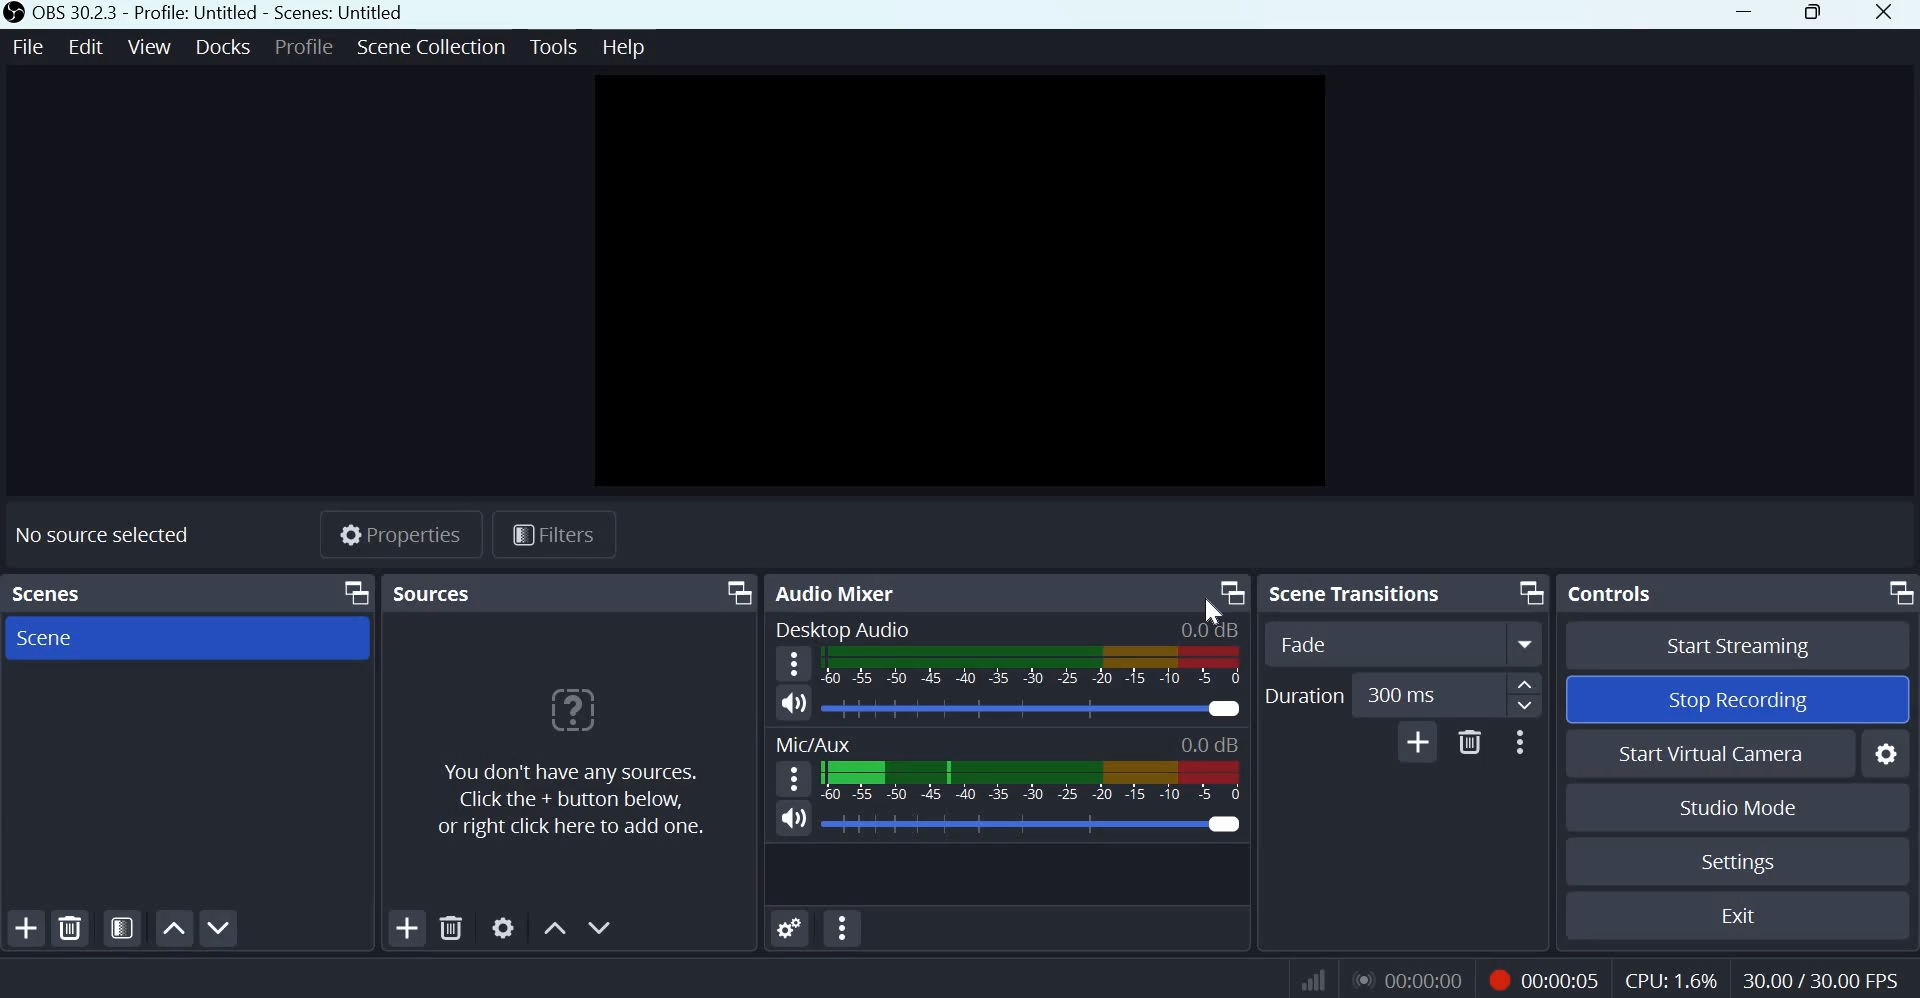 The width and height of the screenshot is (1920, 998). Describe the element at coordinates (1203, 745) in the screenshot. I see `Audio Level Indicator` at that location.